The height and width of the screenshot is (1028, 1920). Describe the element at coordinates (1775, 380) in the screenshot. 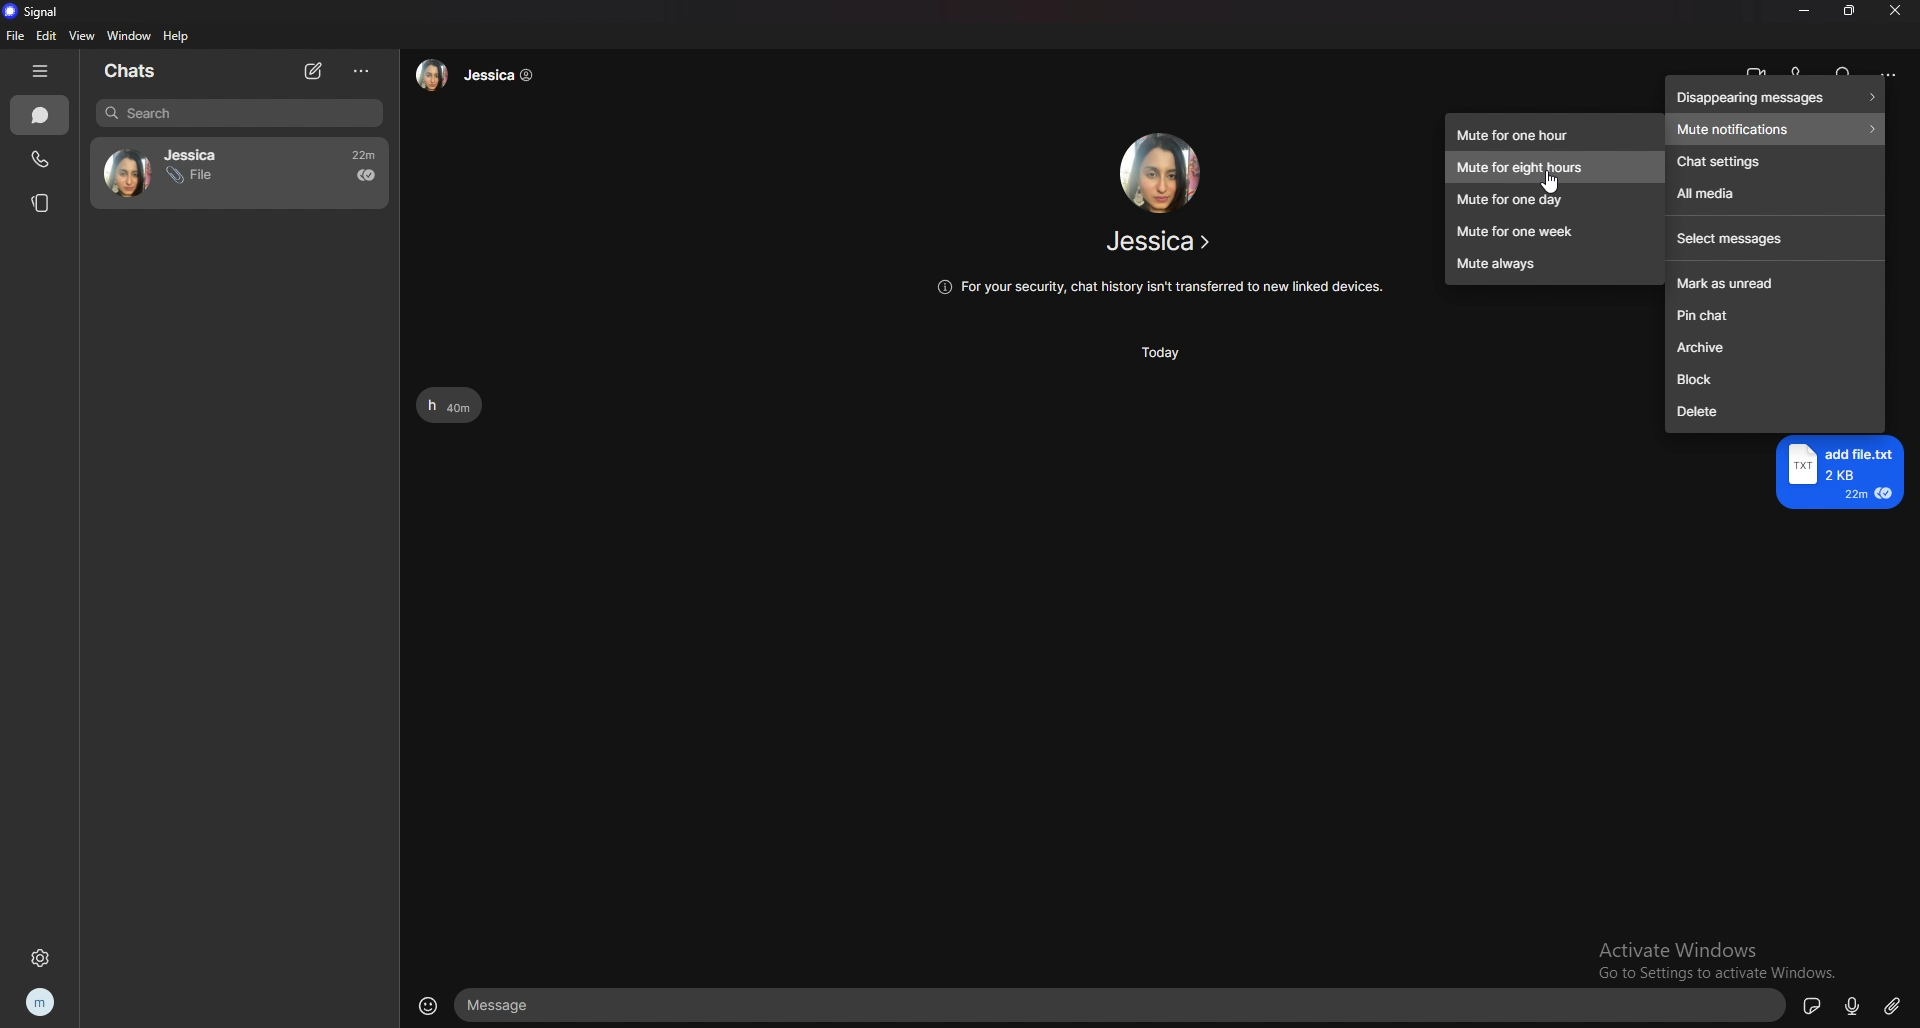

I see `block` at that location.